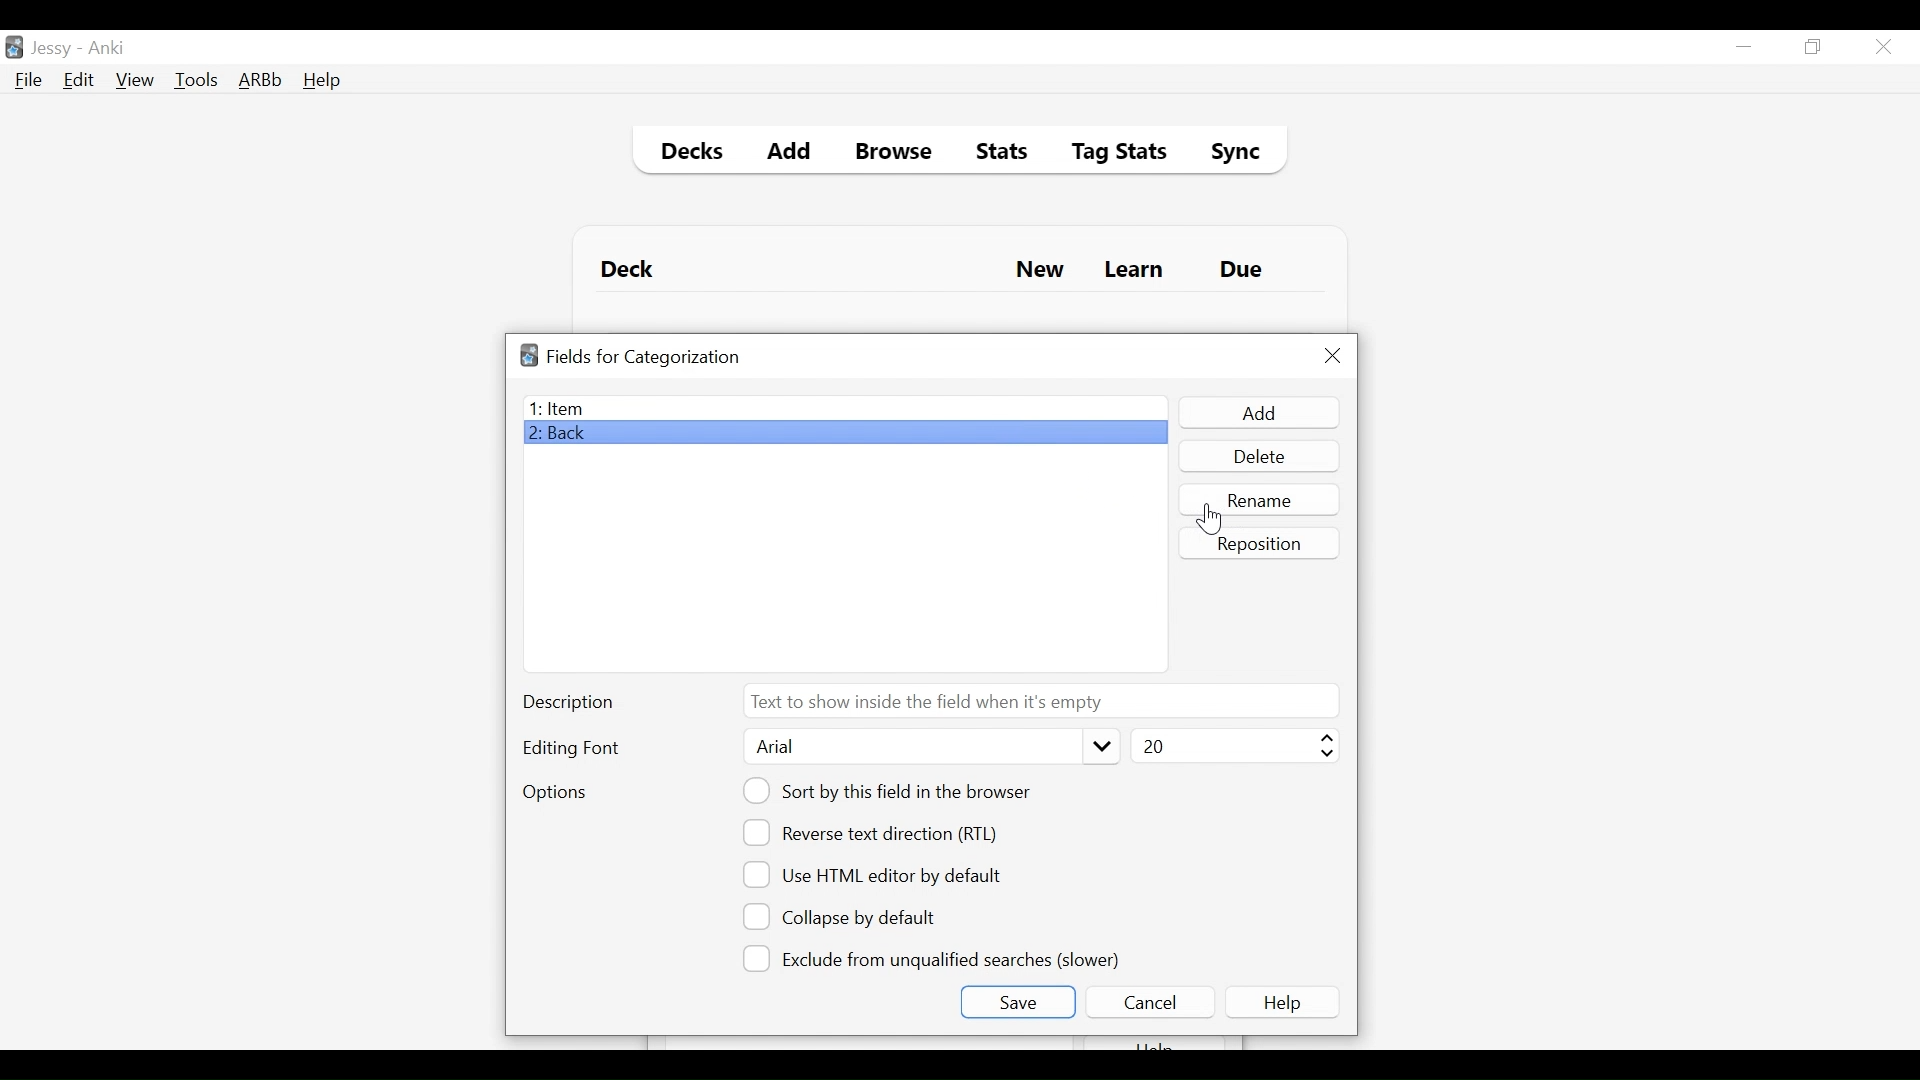 This screenshot has width=1920, height=1080. What do you see at coordinates (1883, 47) in the screenshot?
I see `Close` at bounding box center [1883, 47].